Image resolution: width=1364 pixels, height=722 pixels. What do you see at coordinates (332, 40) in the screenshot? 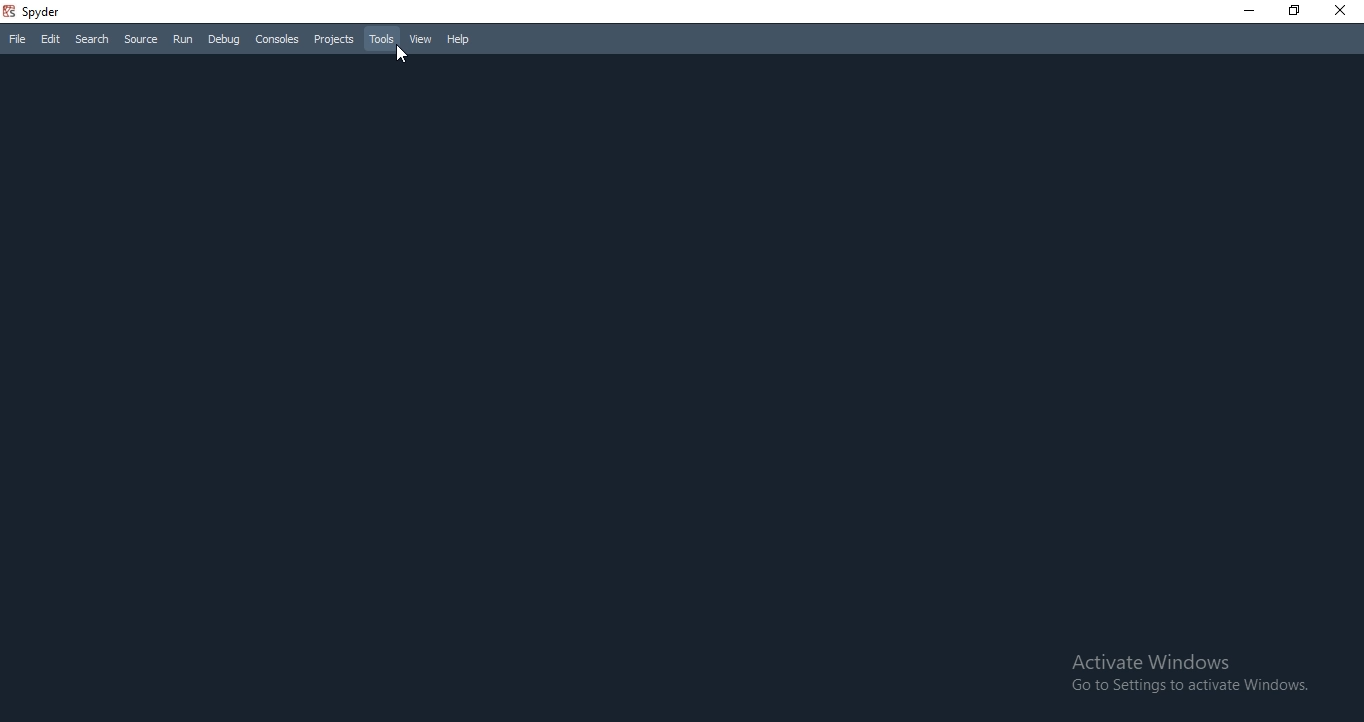
I see `Projects` at bounding box center [332, 40].